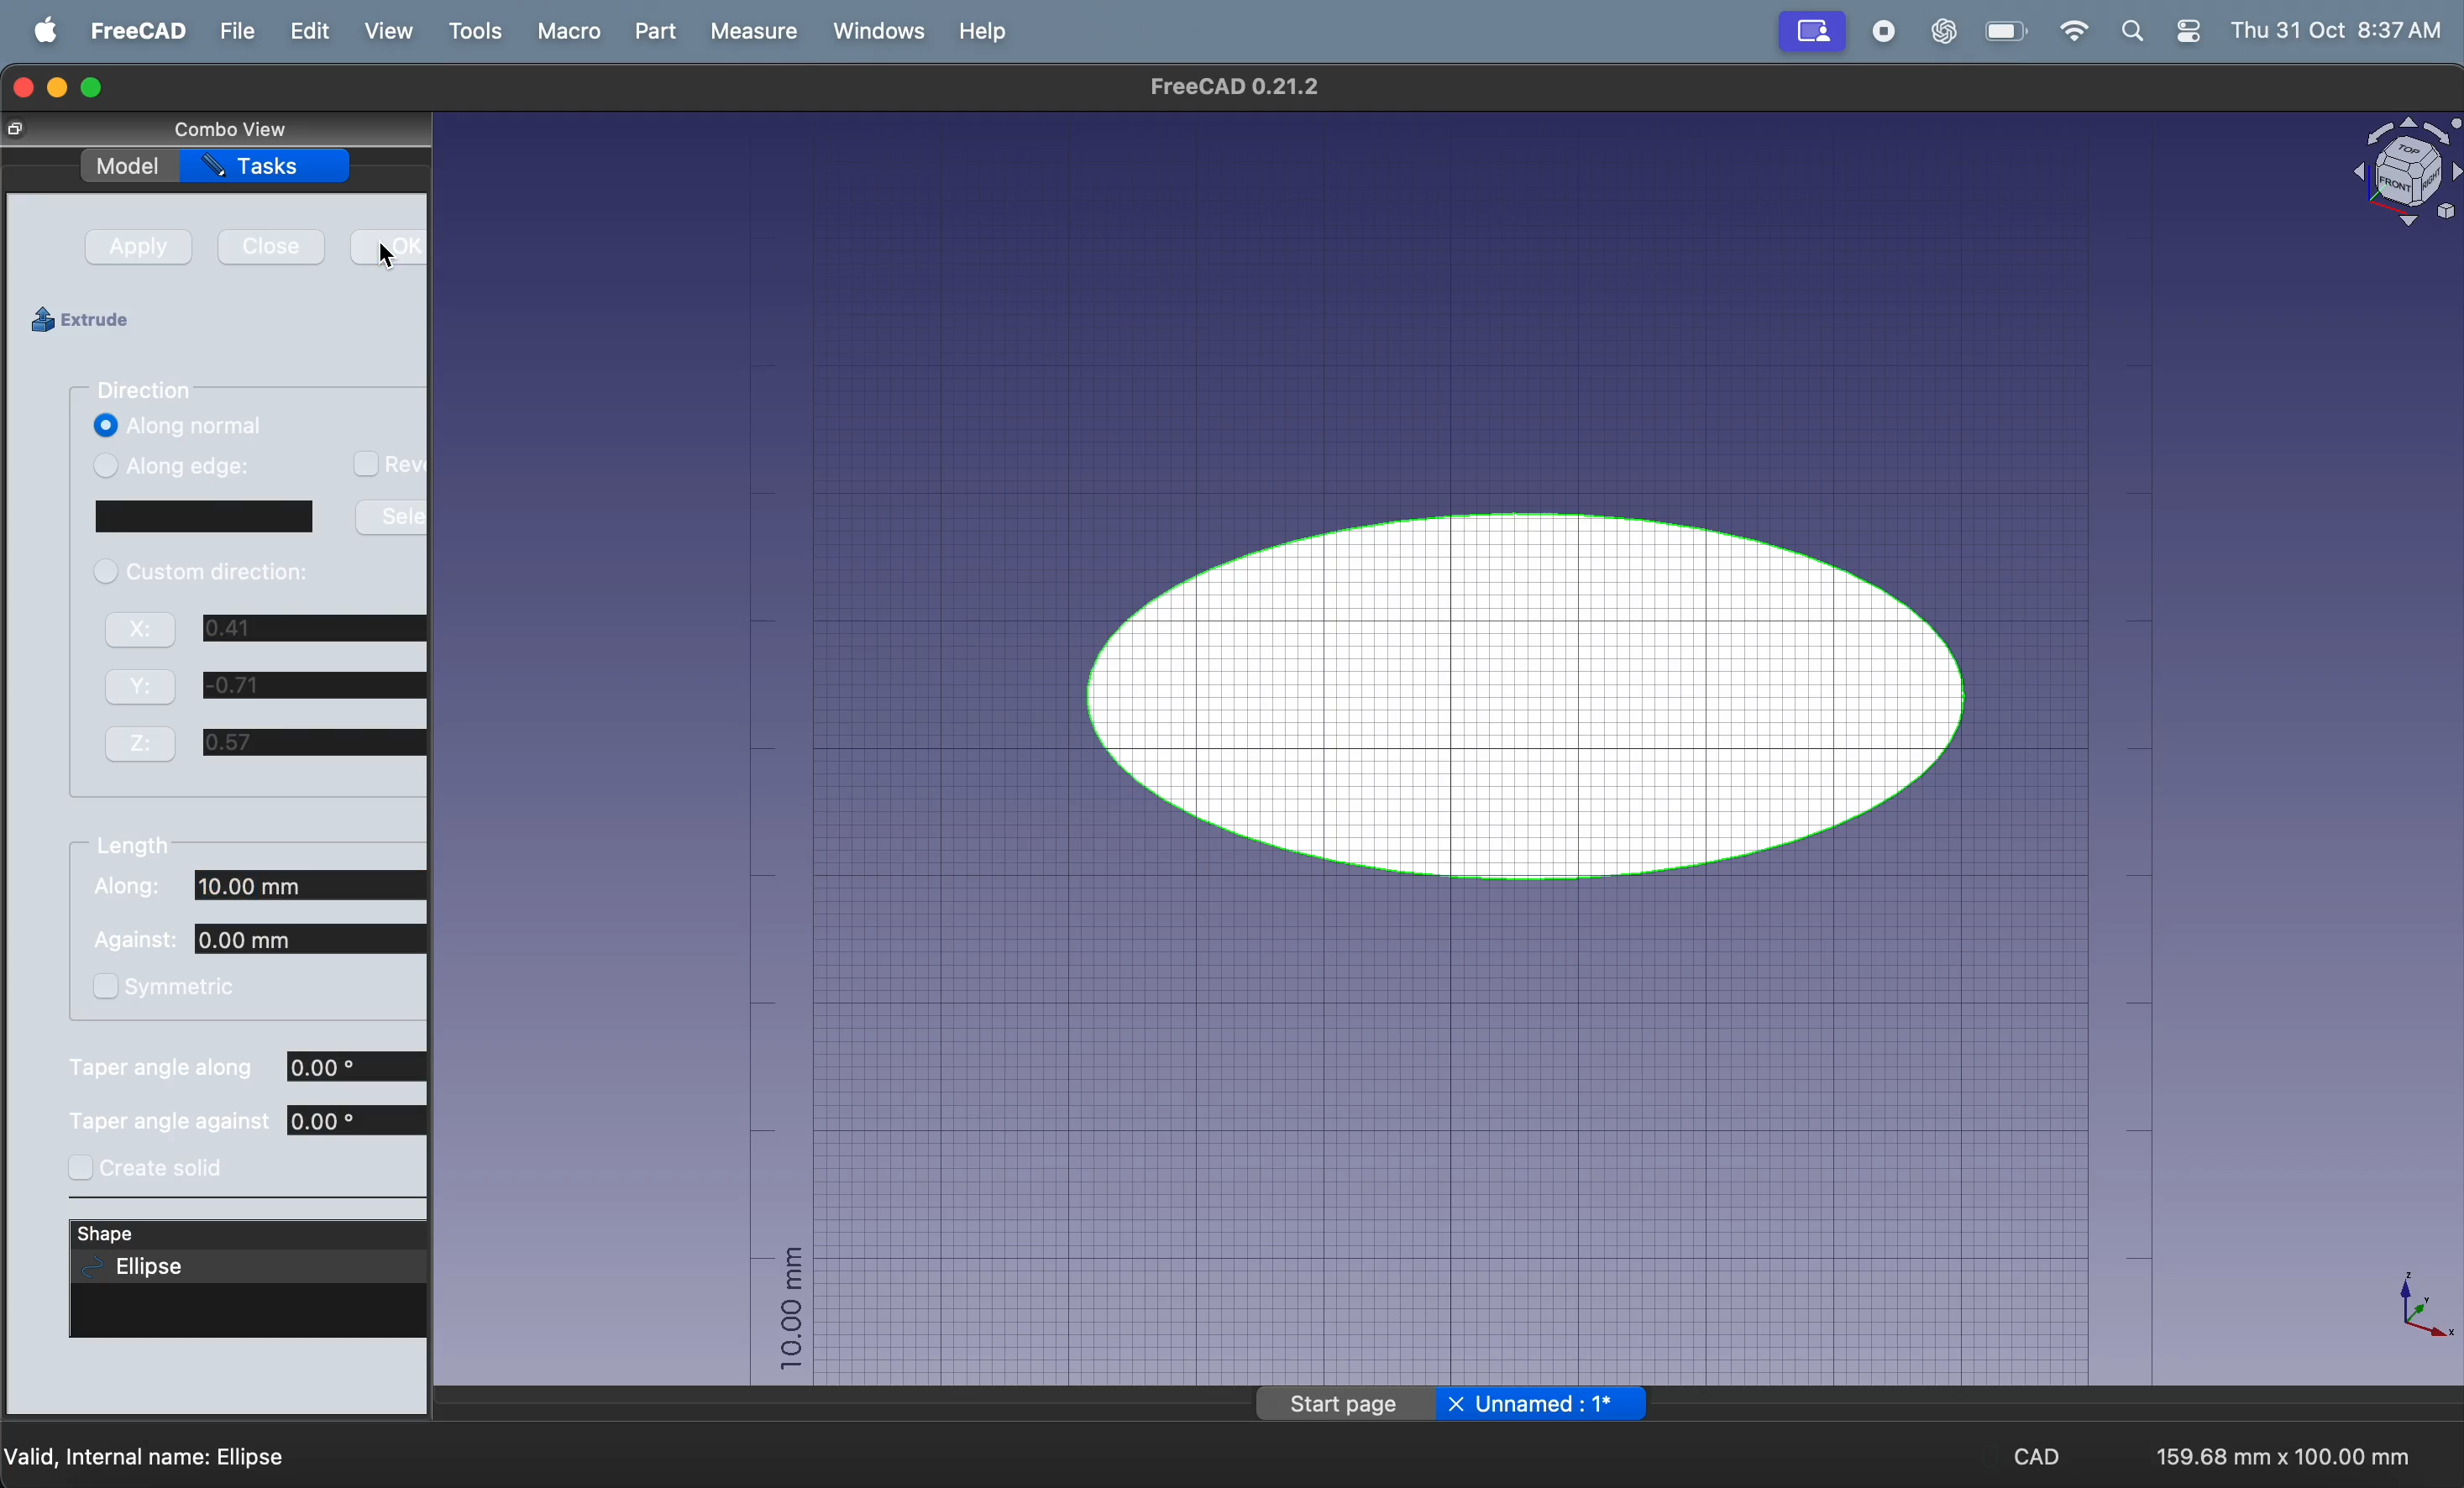 The width and height of the screenshot is (2464, 1488). I want to click on freecad, so click(131, 33).